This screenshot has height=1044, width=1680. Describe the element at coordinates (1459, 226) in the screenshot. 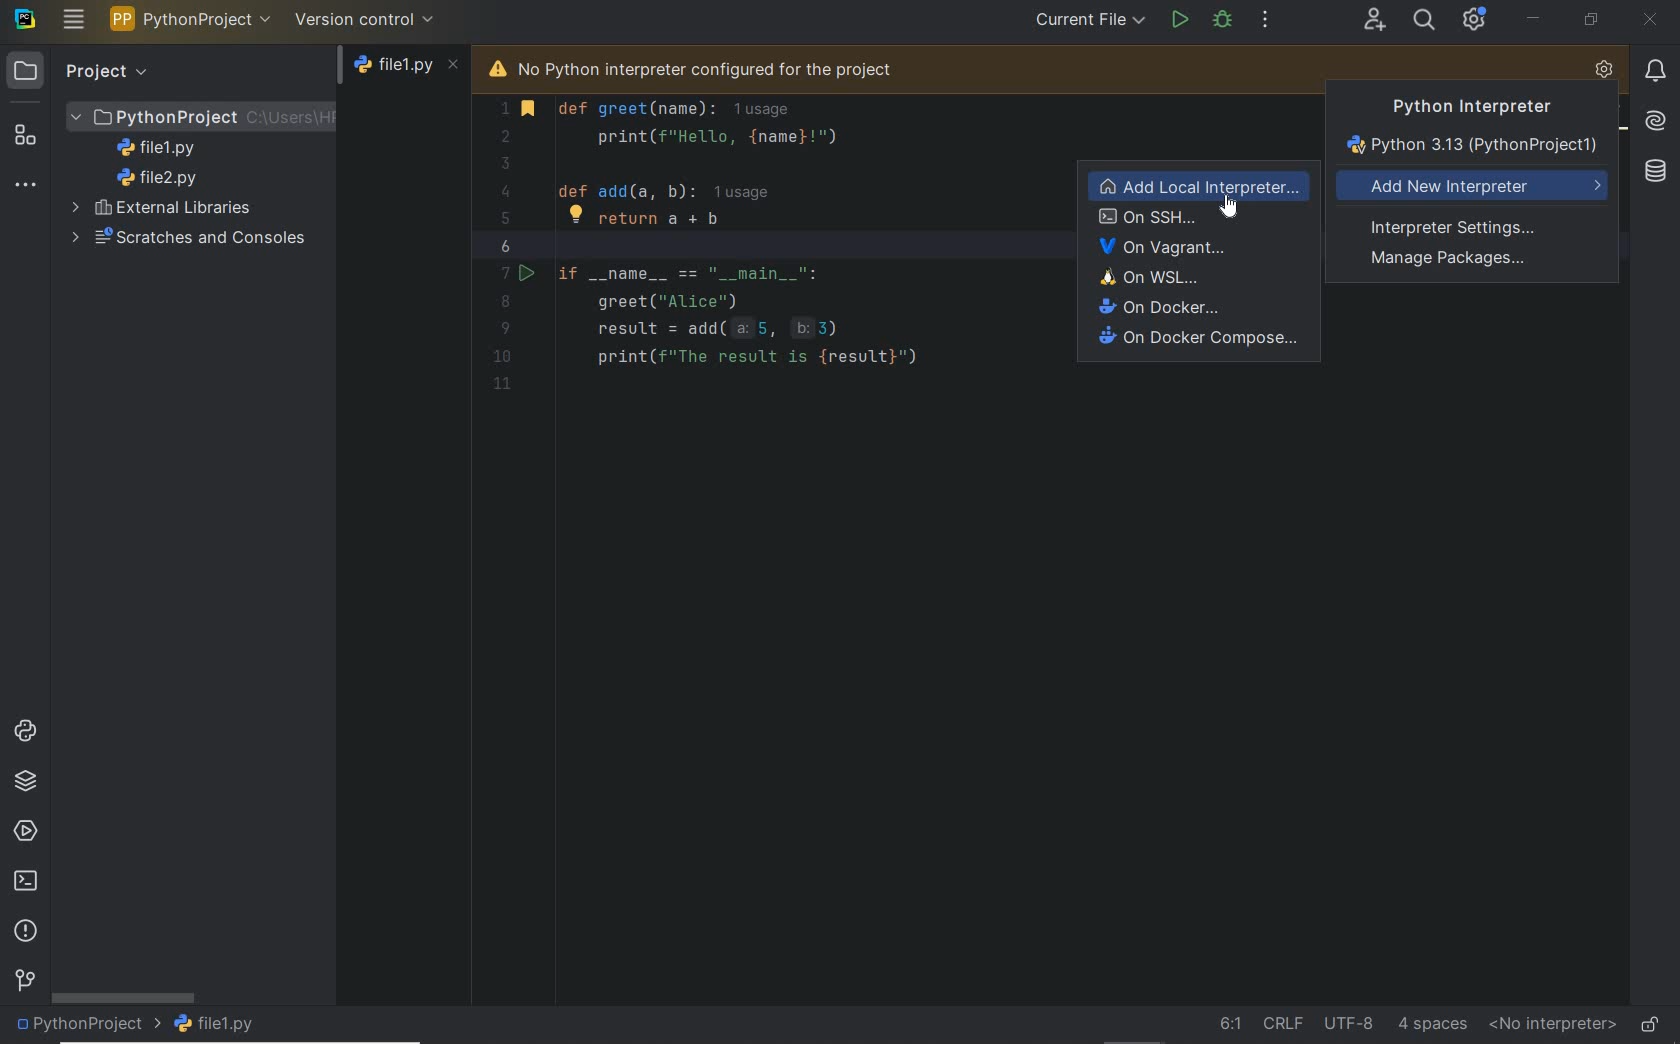

I see `Interpreter Settings` at that location.